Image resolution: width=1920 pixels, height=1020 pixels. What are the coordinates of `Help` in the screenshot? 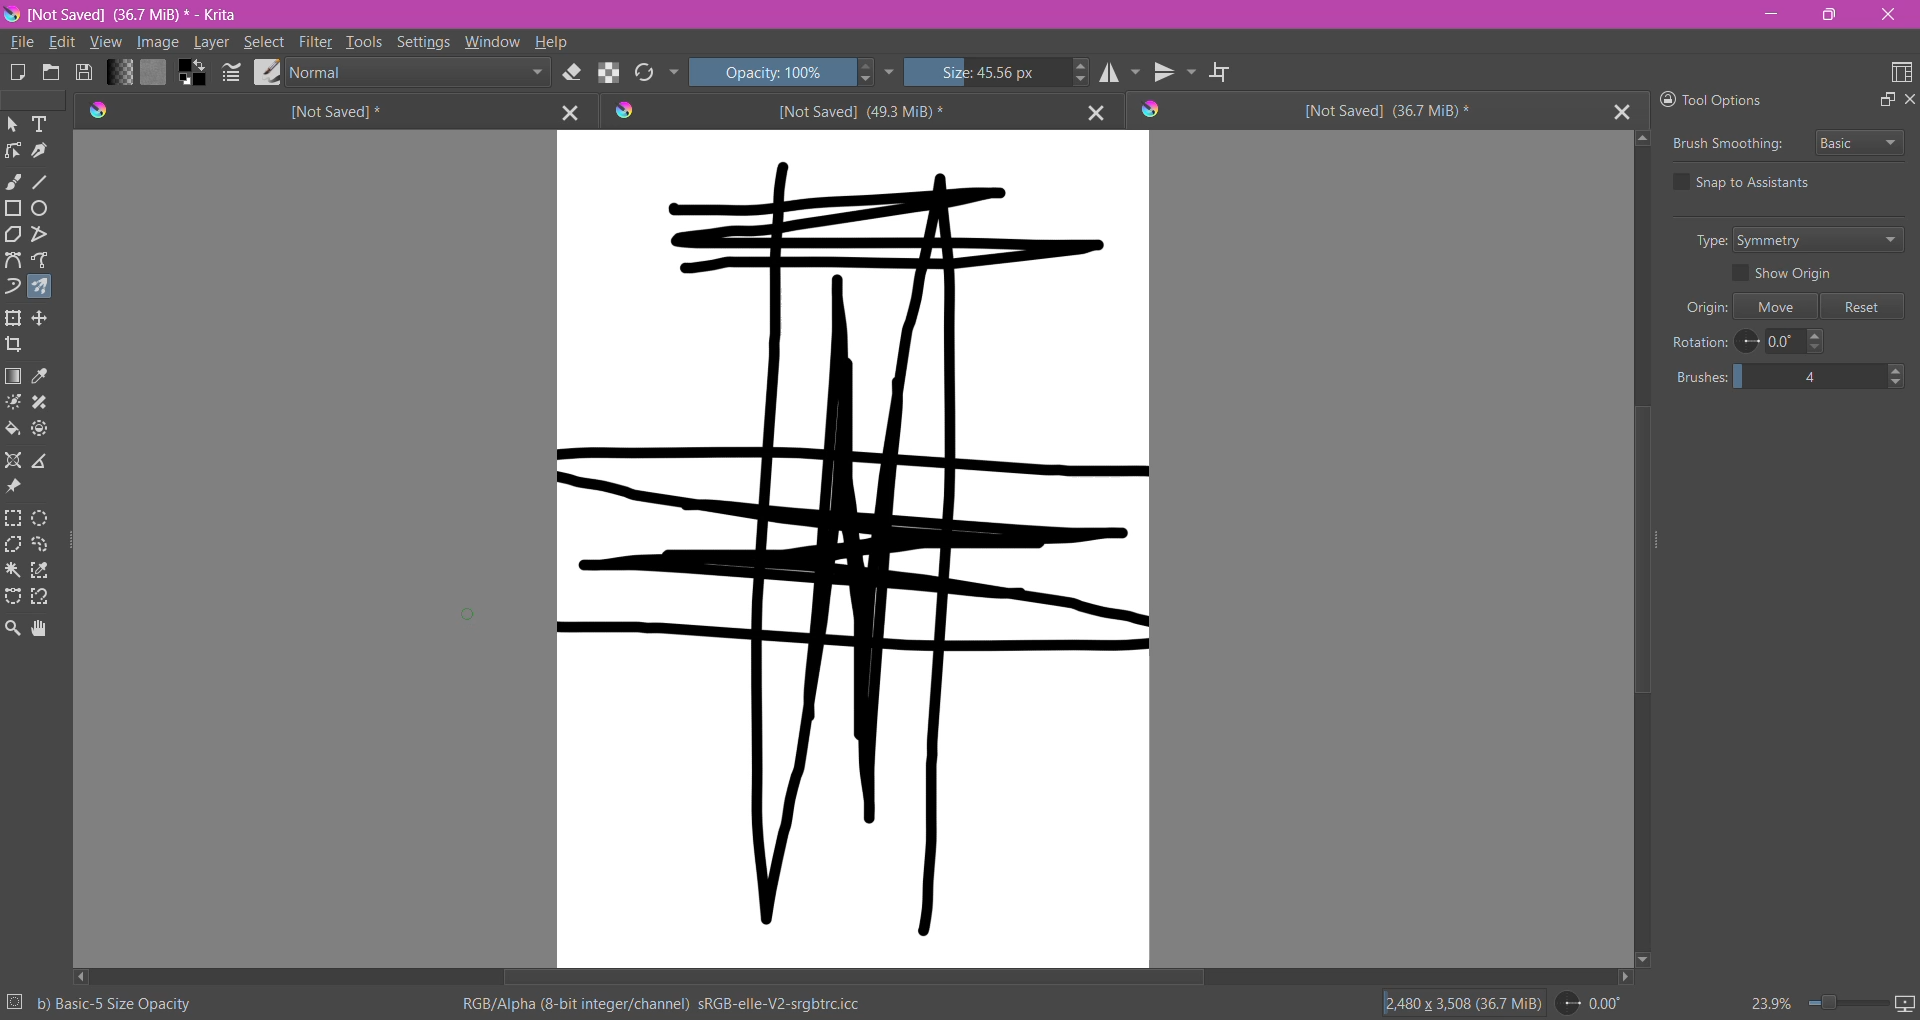 It's located at (552, 42).